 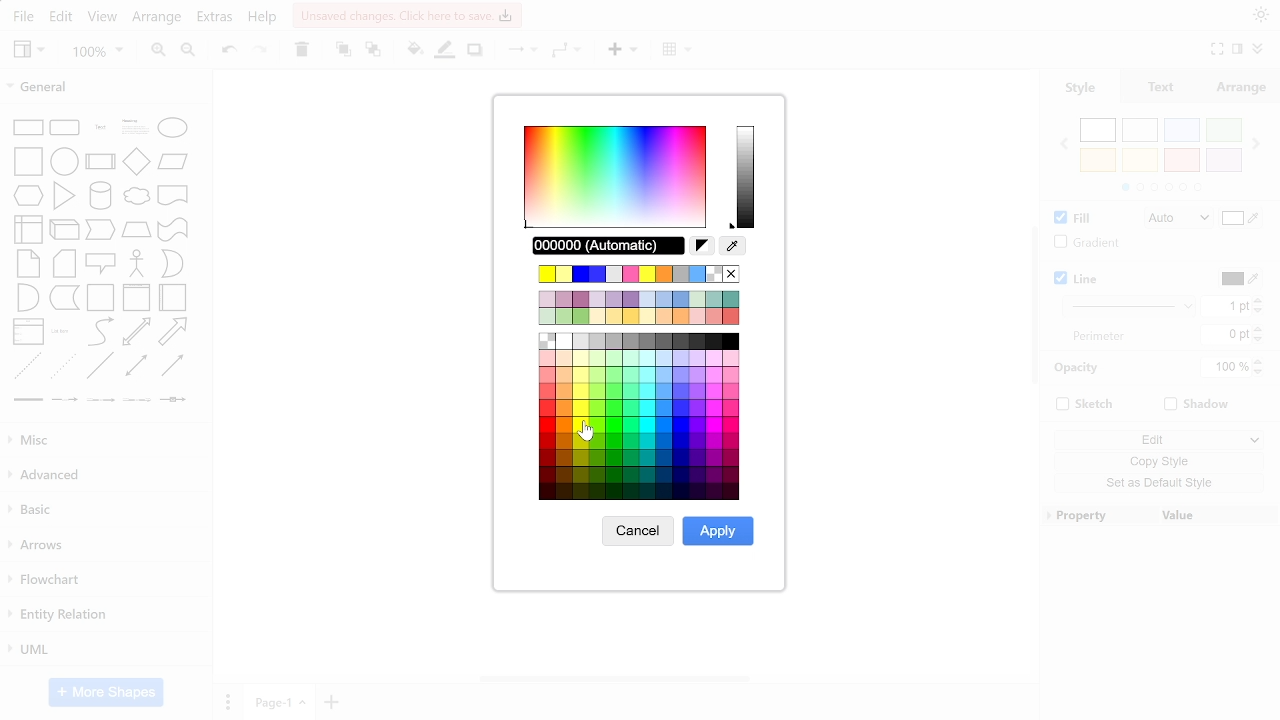 What do you see at coordinates (641, 275) in the screenshot?
I see `recent colors` at bounding box center [641, 275].